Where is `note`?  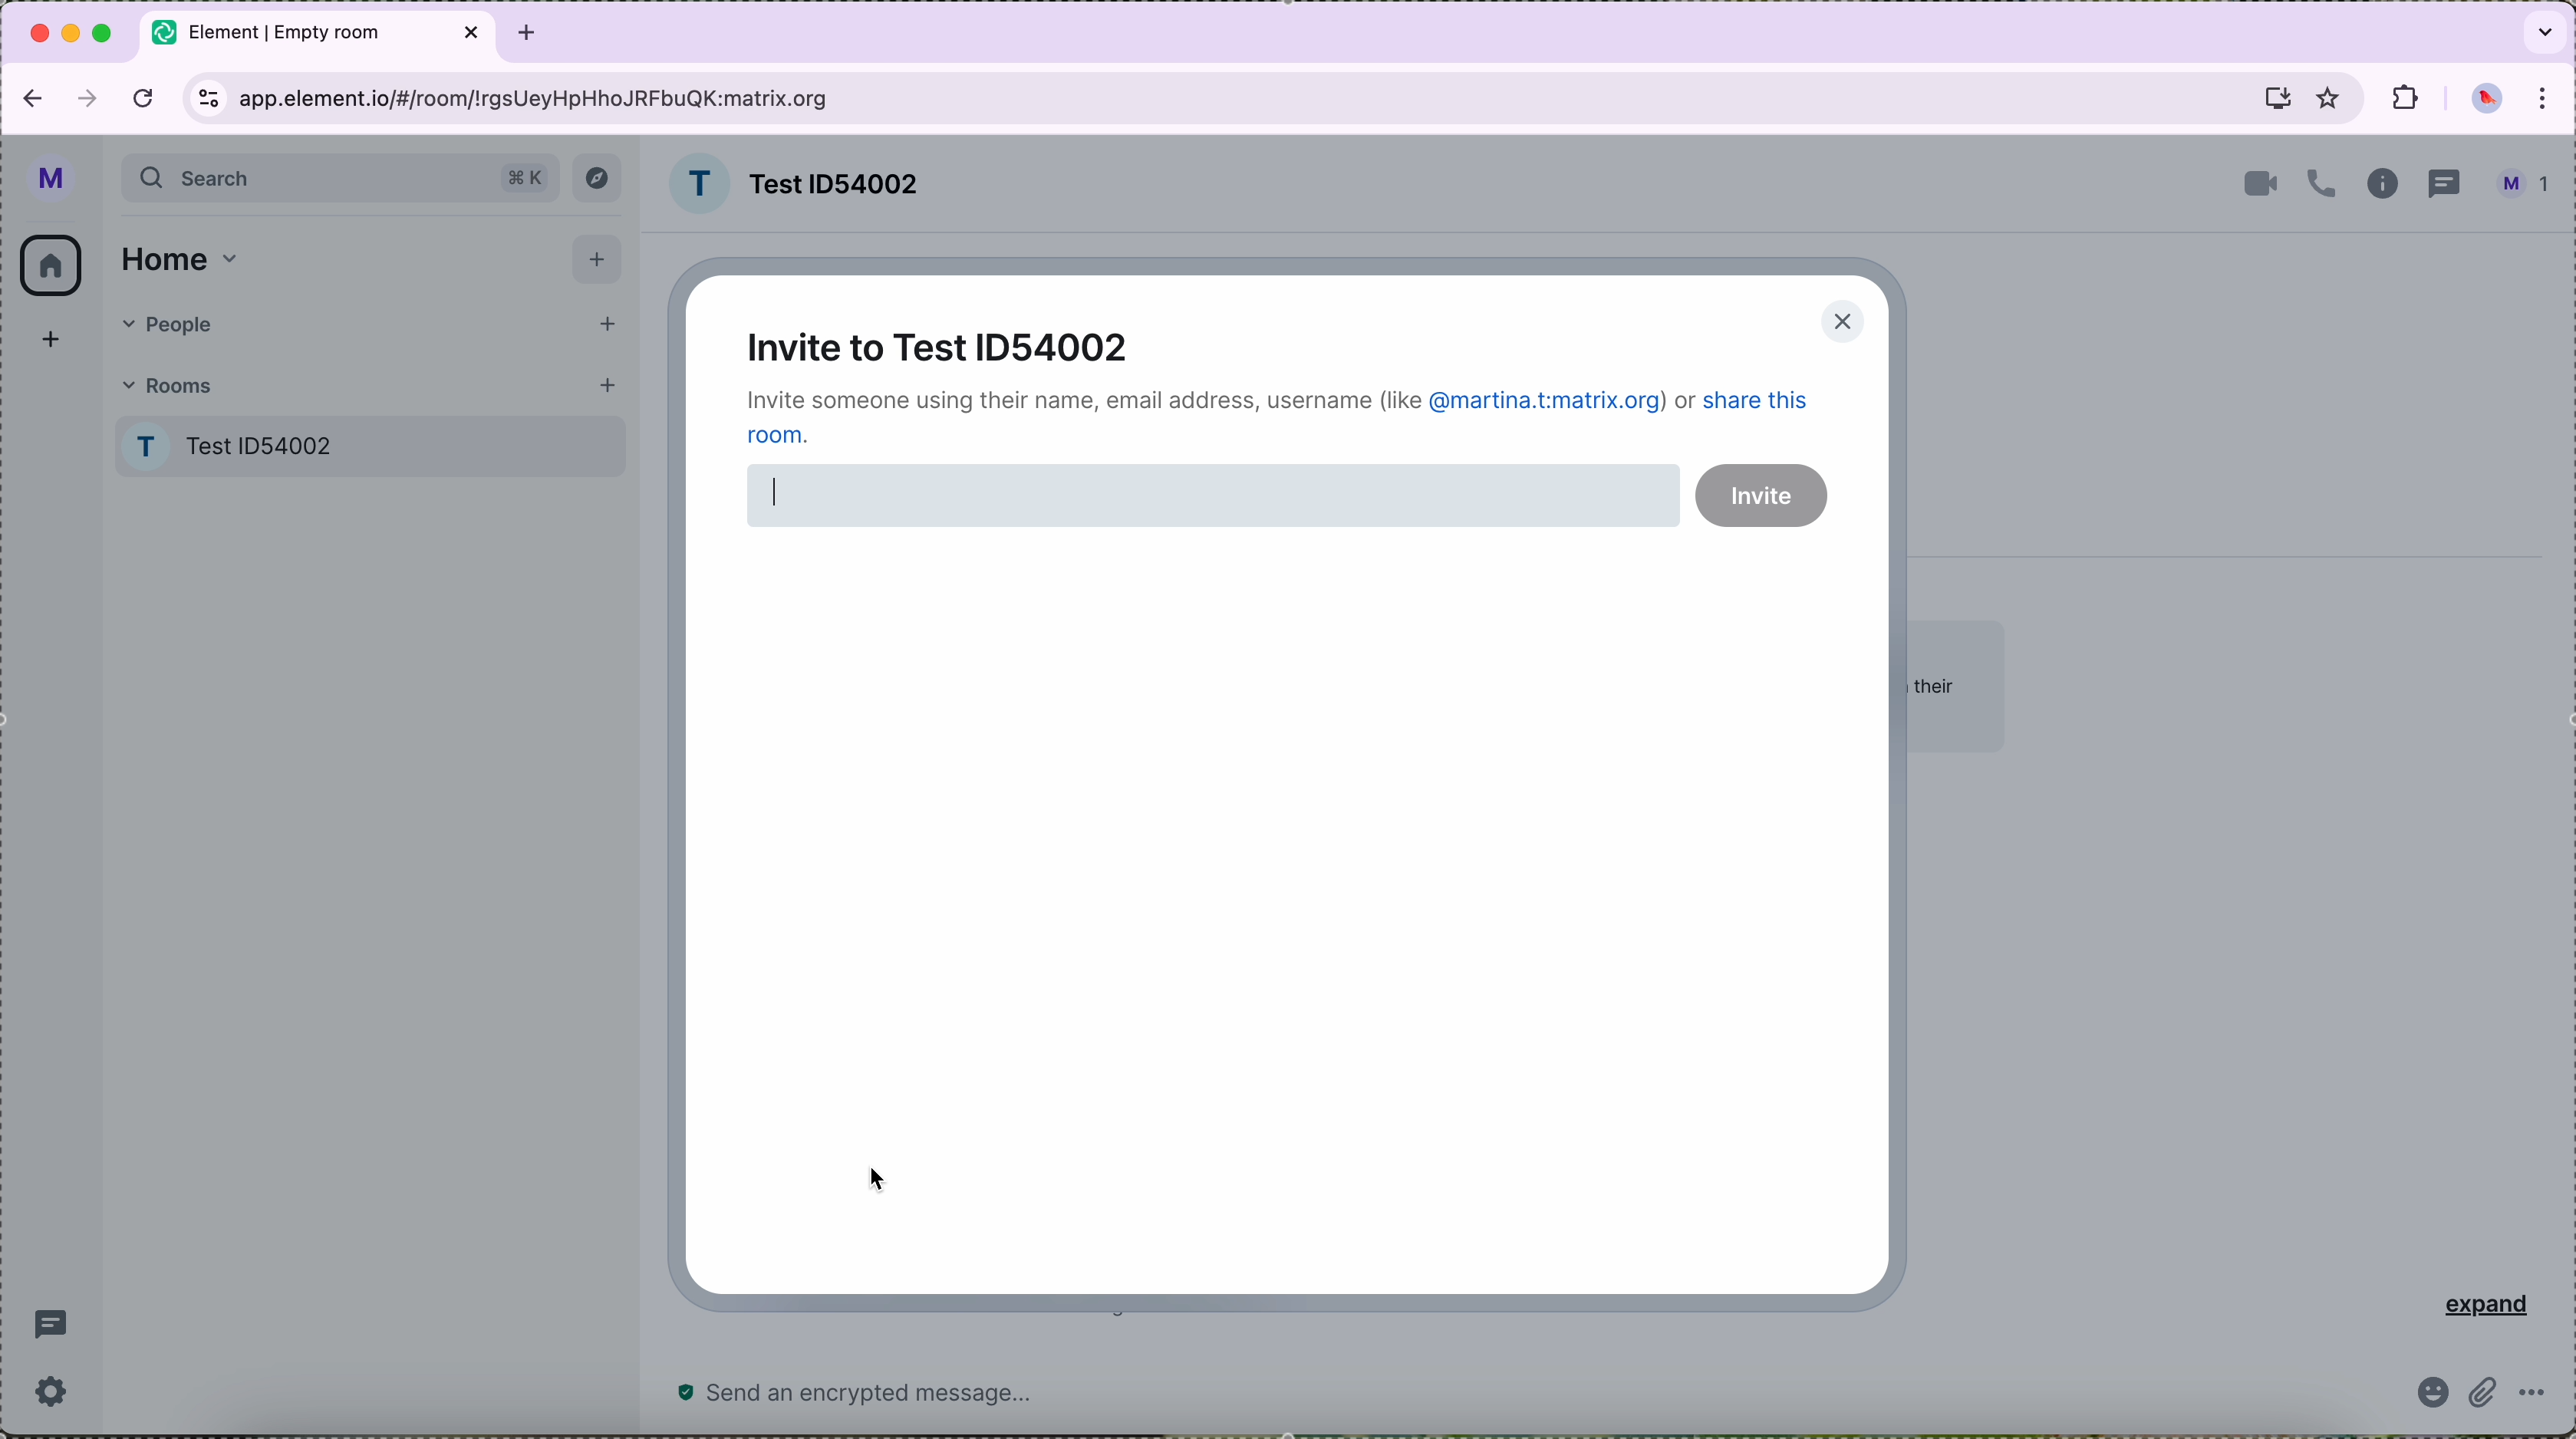 note is located at coordinates (1283, 415).